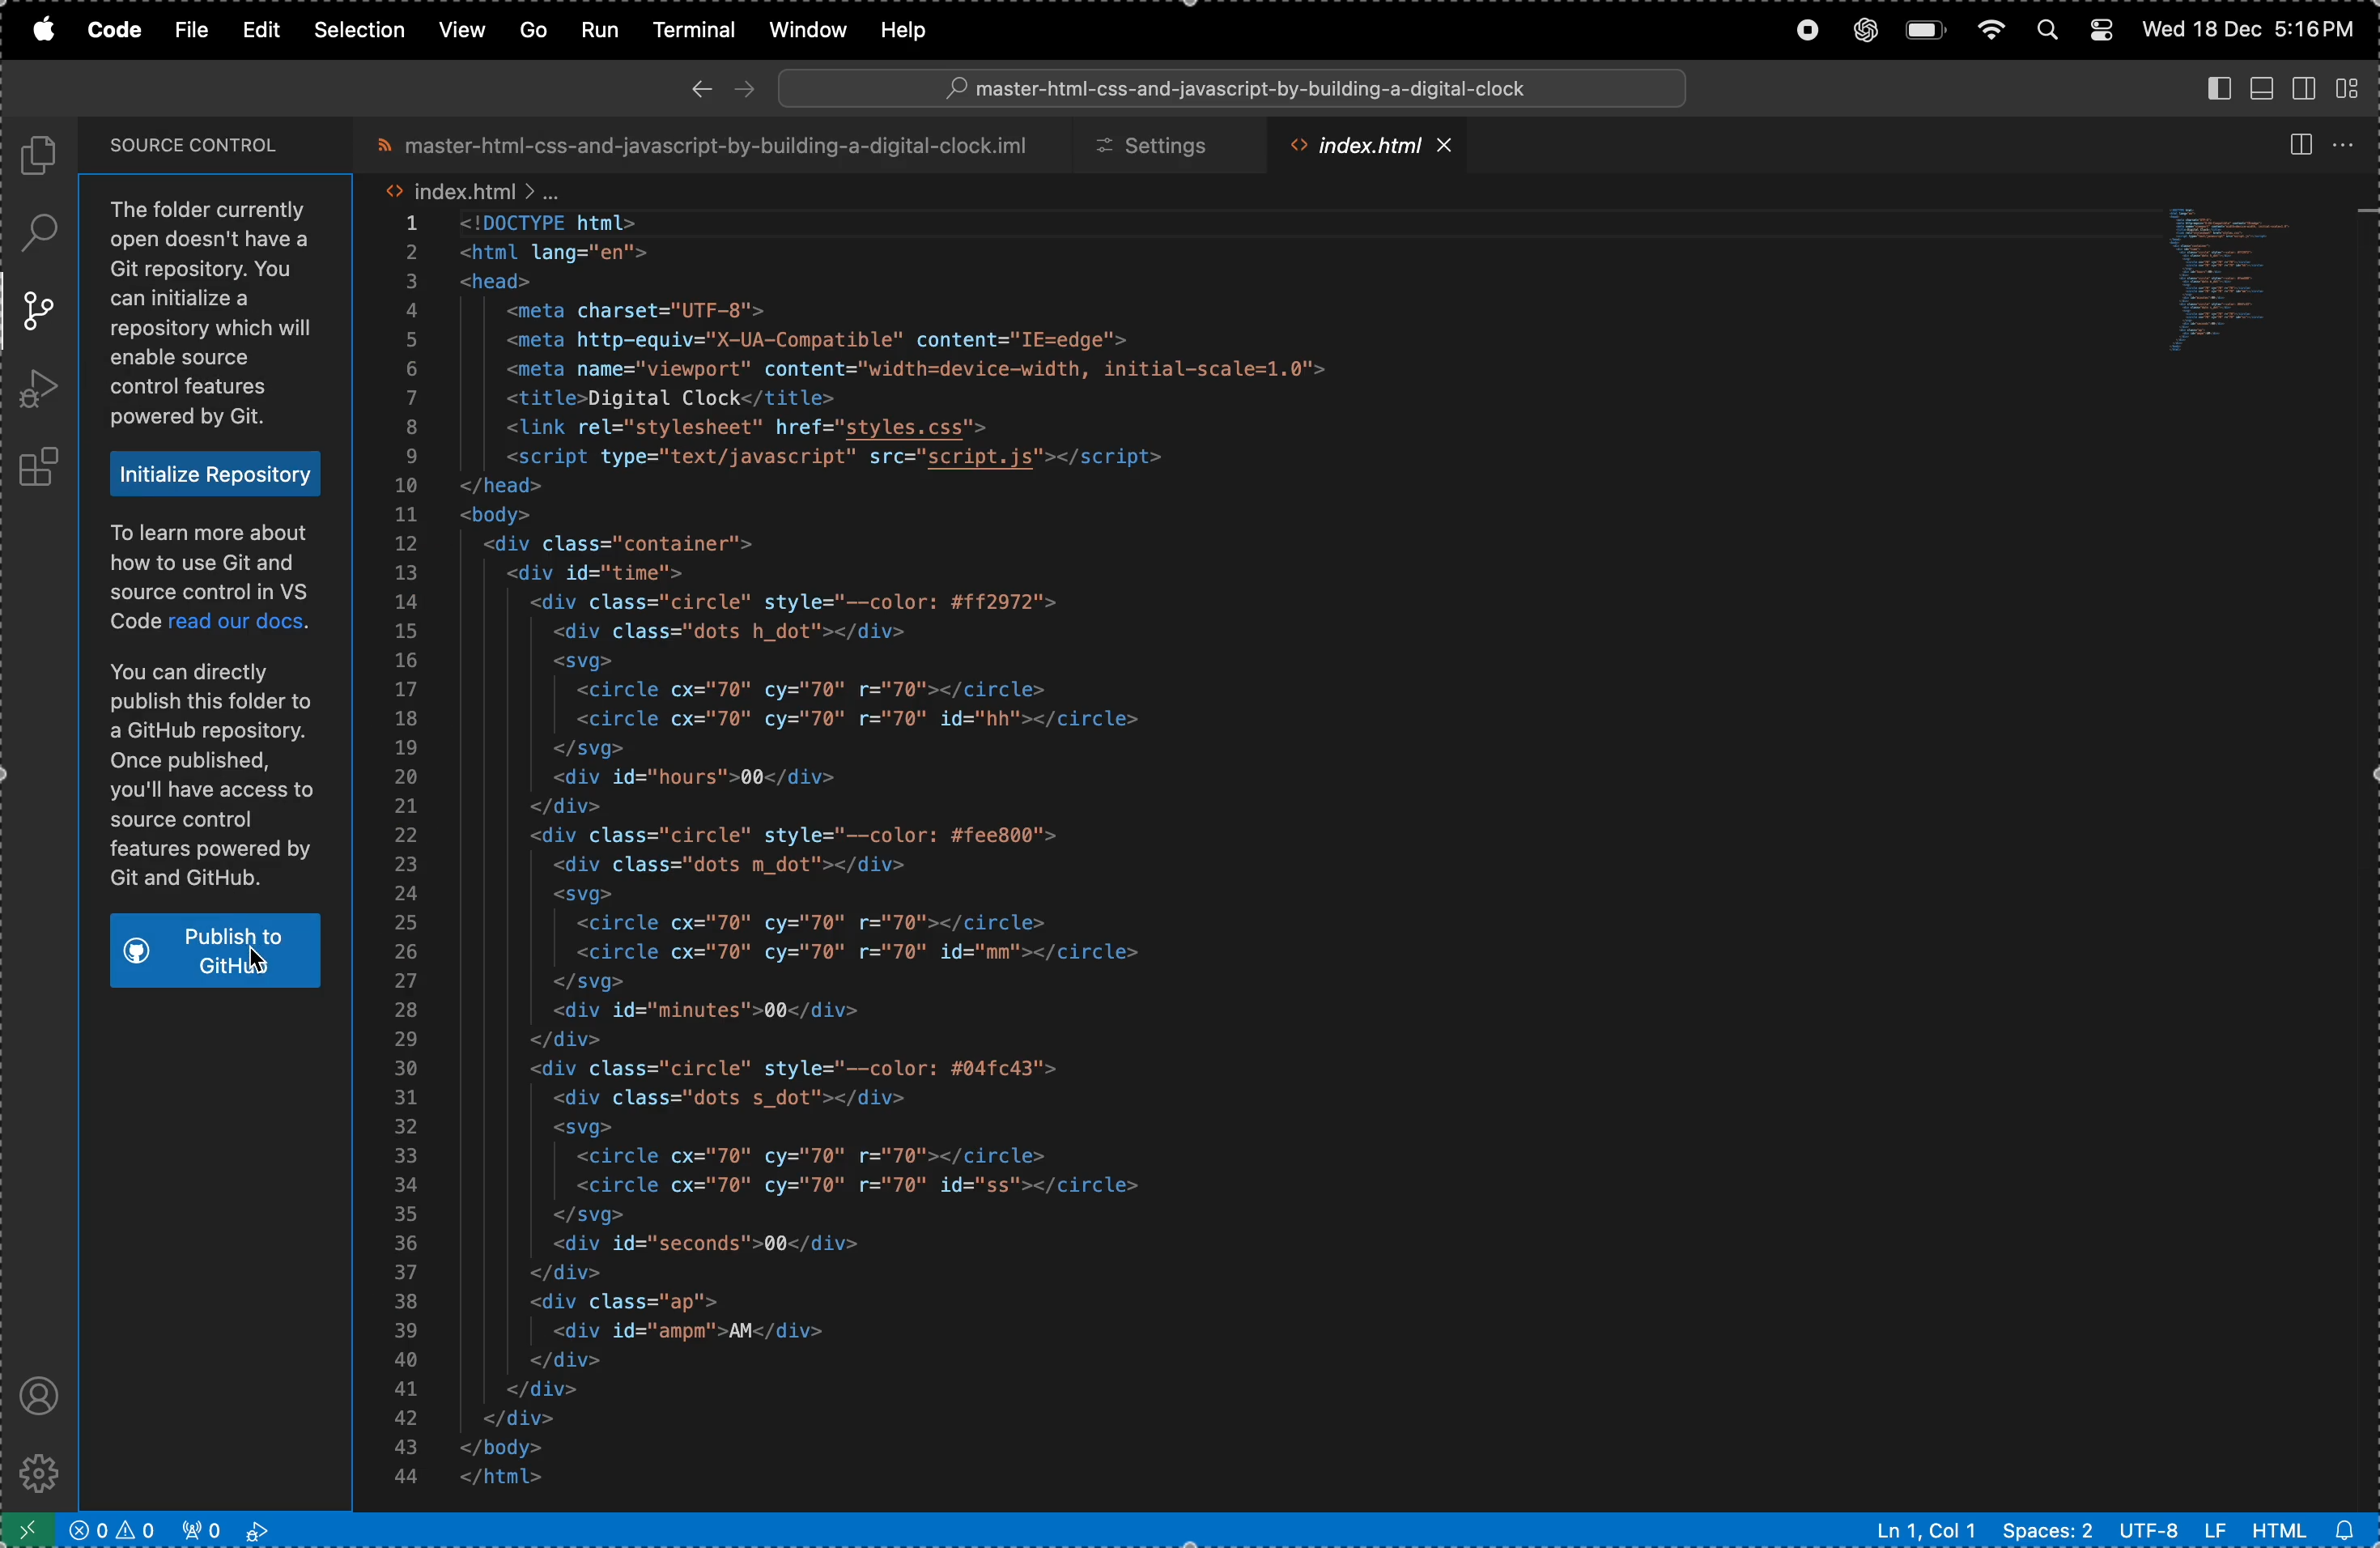  What do you see at coordinates (569, 222) in the screenshot?
I see `<!DOCTYPE html>` at bounding box center [569, 222].